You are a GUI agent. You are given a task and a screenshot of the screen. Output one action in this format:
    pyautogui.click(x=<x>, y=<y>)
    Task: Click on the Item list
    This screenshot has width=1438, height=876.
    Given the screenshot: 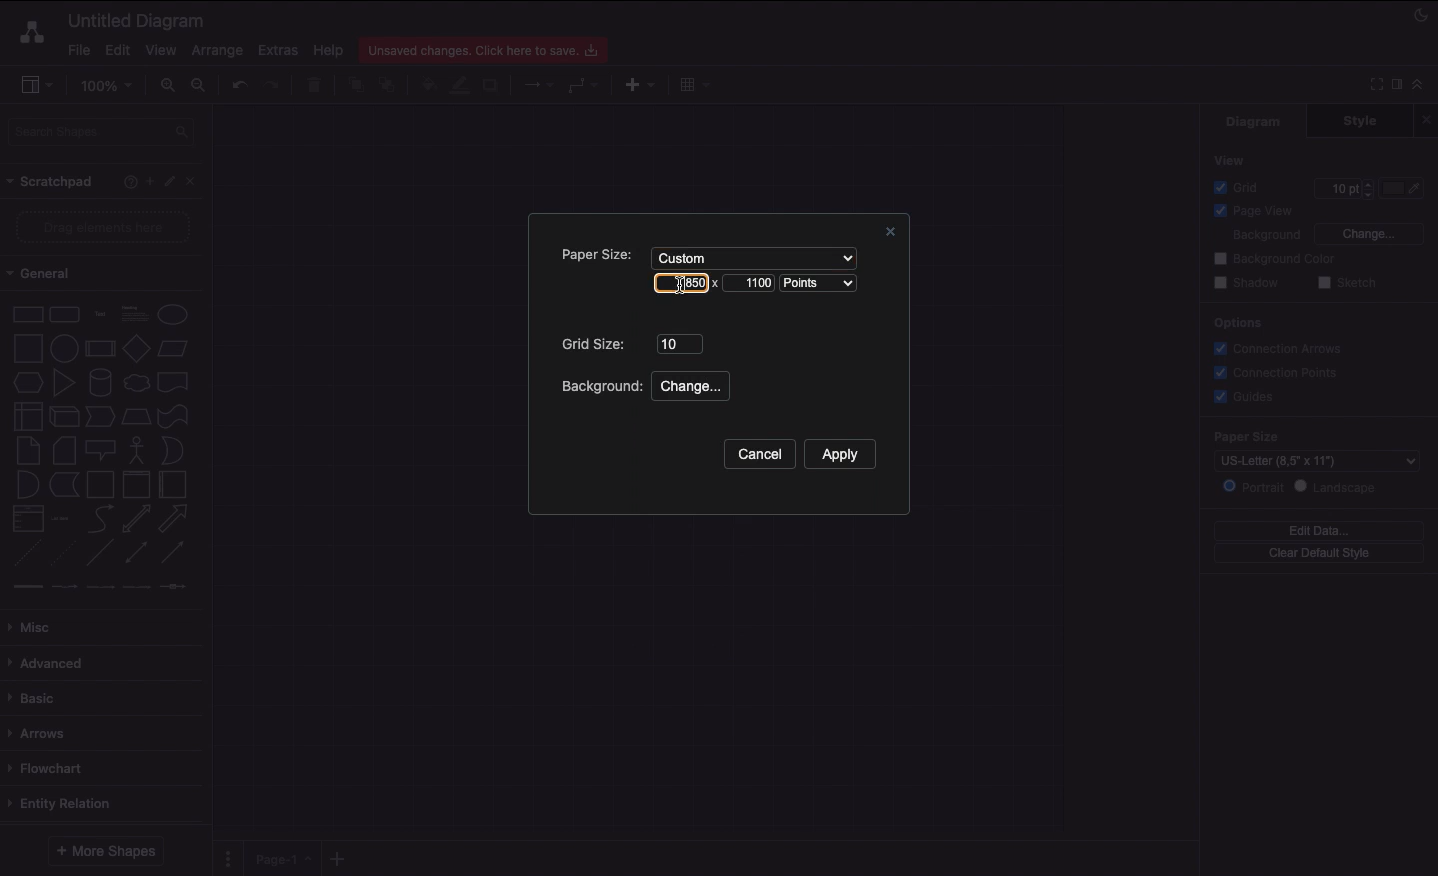 What is the action you would take?
    pyautogui.click(x=66, y=519)
    